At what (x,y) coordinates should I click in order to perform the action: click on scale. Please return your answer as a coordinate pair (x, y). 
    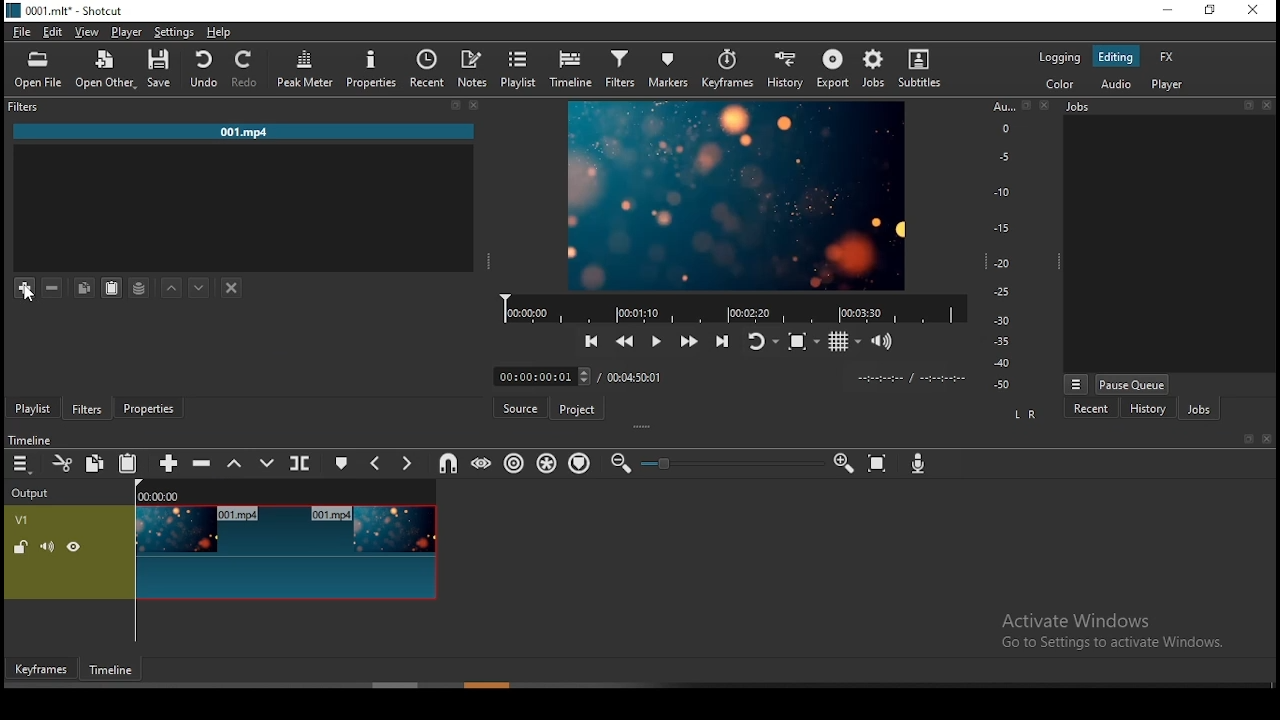
    Looking at the image, I should click on (1007, 247).